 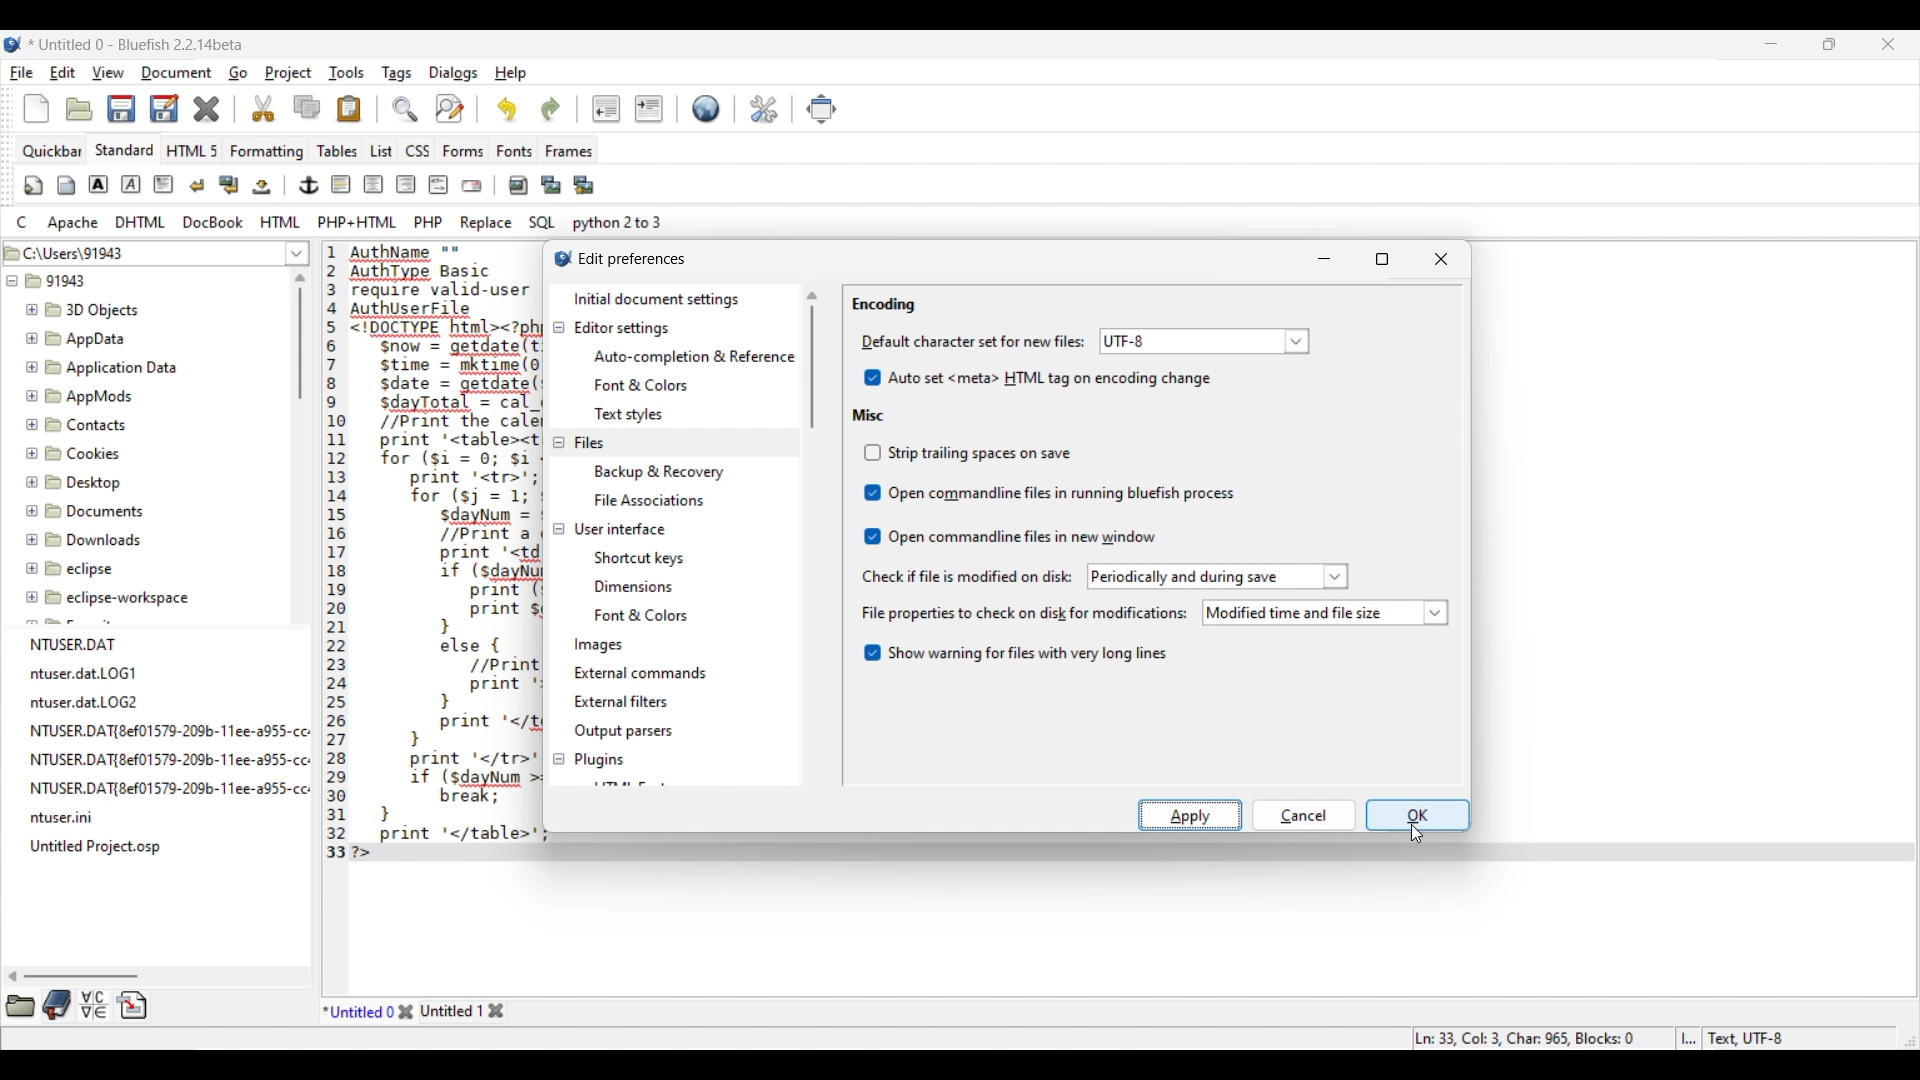 What do you see at coordinates (628, 108) in the screenshot?
I see `Indentation` at bounding box center [628, 108].